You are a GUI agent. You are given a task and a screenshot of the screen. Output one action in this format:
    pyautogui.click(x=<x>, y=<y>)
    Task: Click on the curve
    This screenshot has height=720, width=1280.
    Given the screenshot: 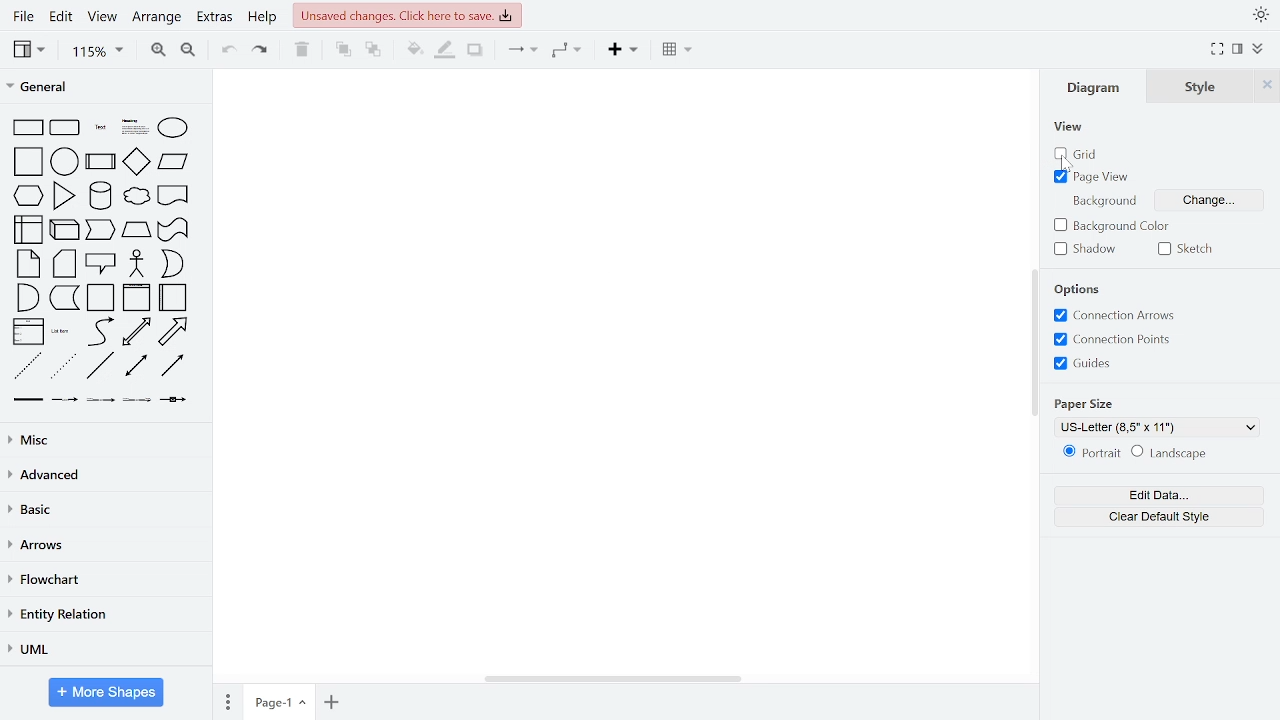 What is the action you would take?
    pyautogui.click(x=100, y=332)
    